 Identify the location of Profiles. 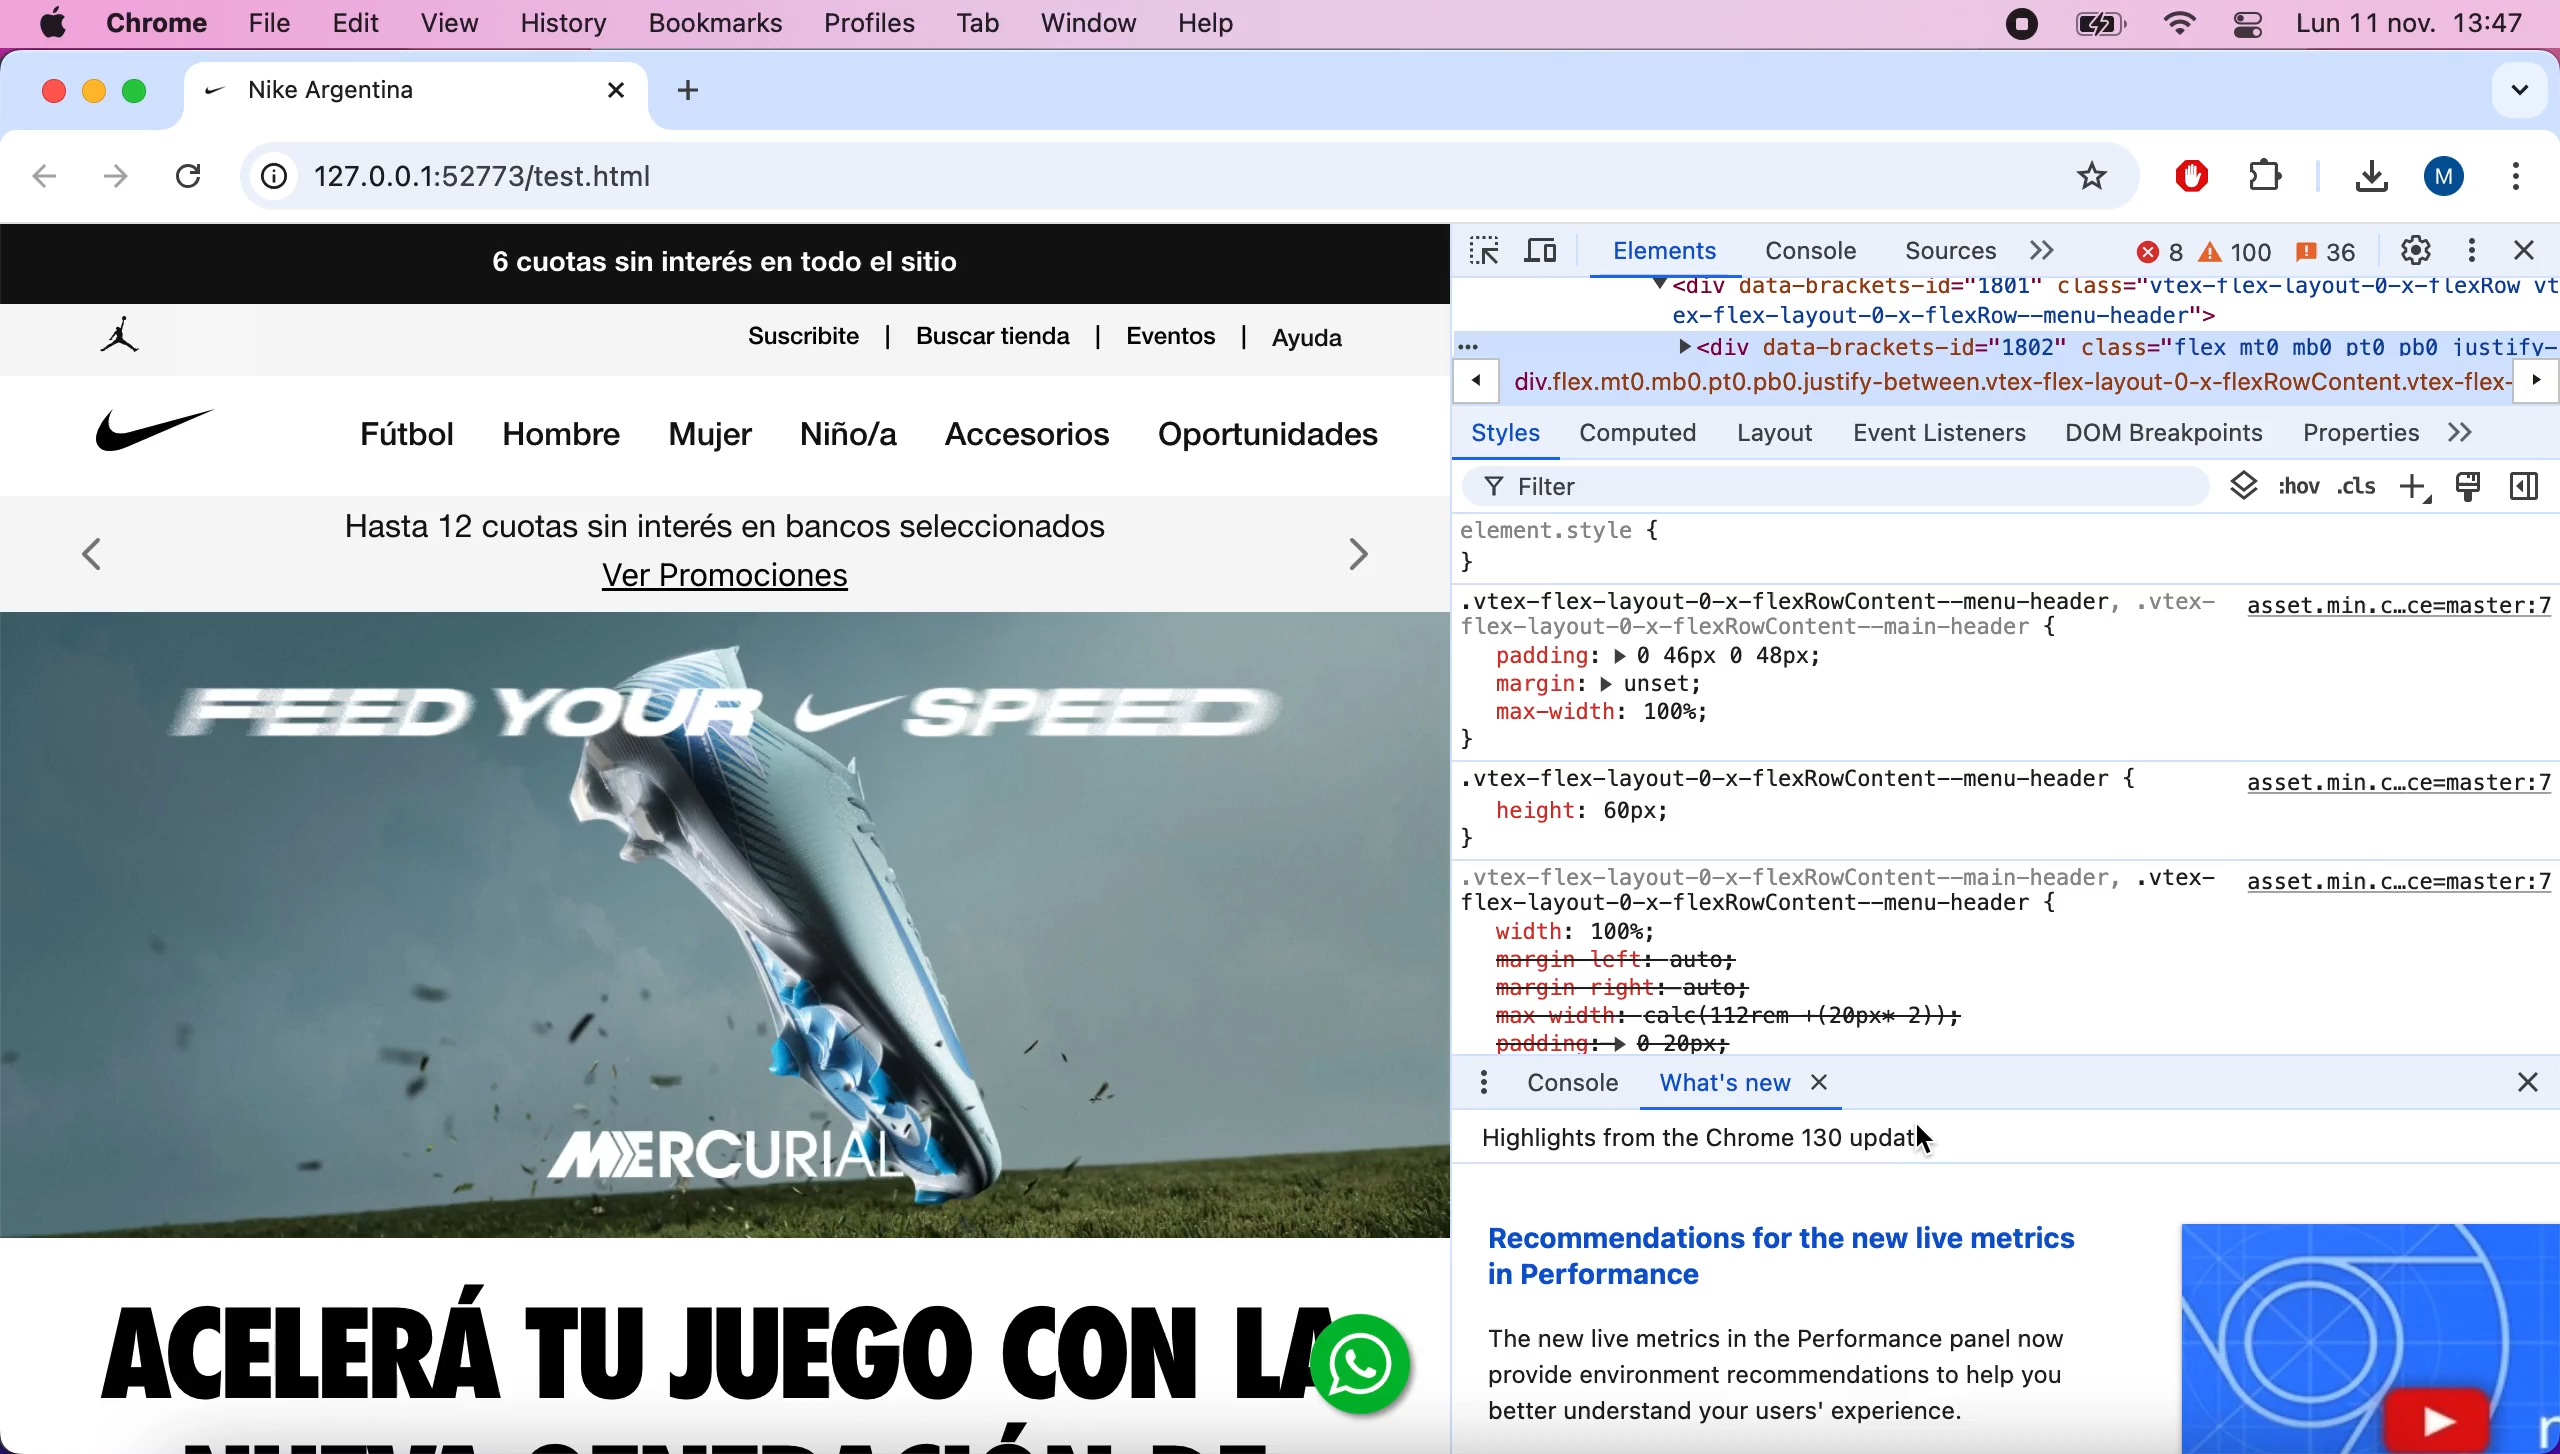
(869, 25).